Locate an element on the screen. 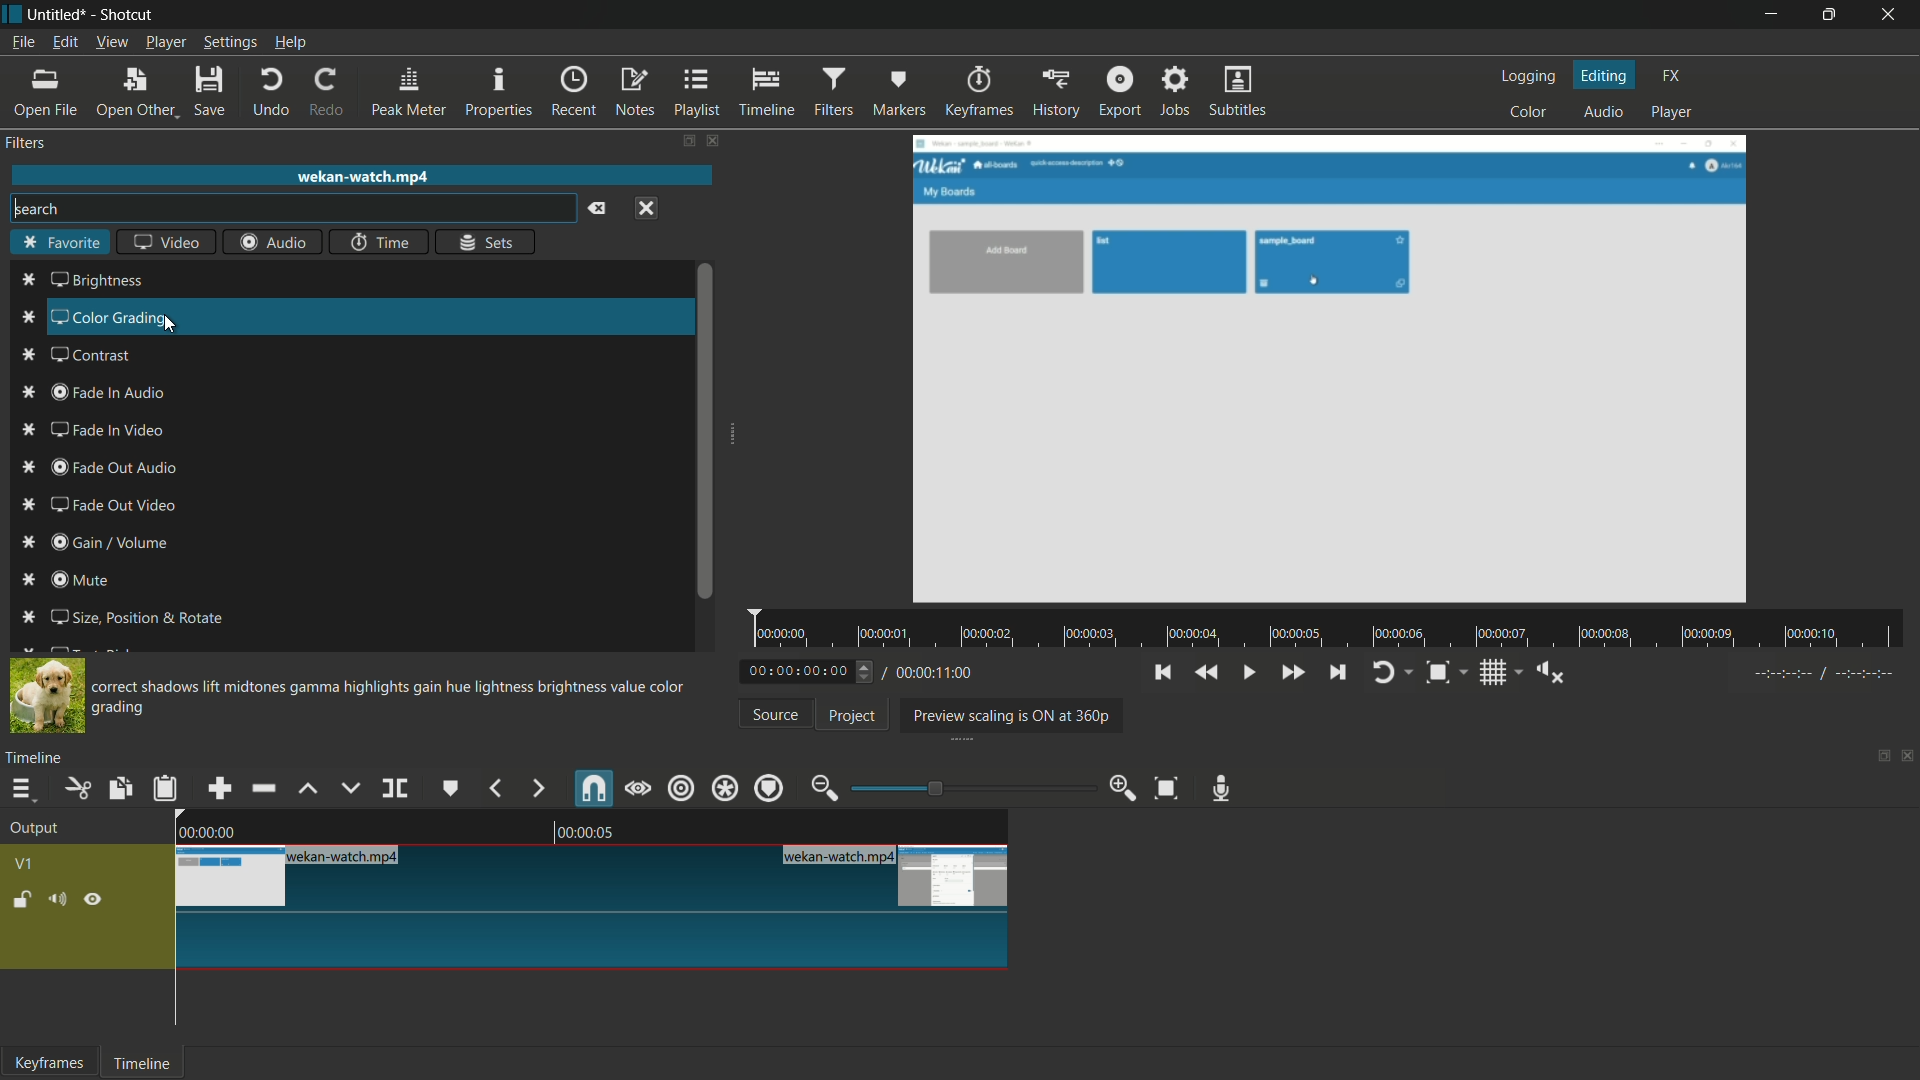 The width and height of the screenshot is (1920, 1080). app name is located at coordinates (129, 16).